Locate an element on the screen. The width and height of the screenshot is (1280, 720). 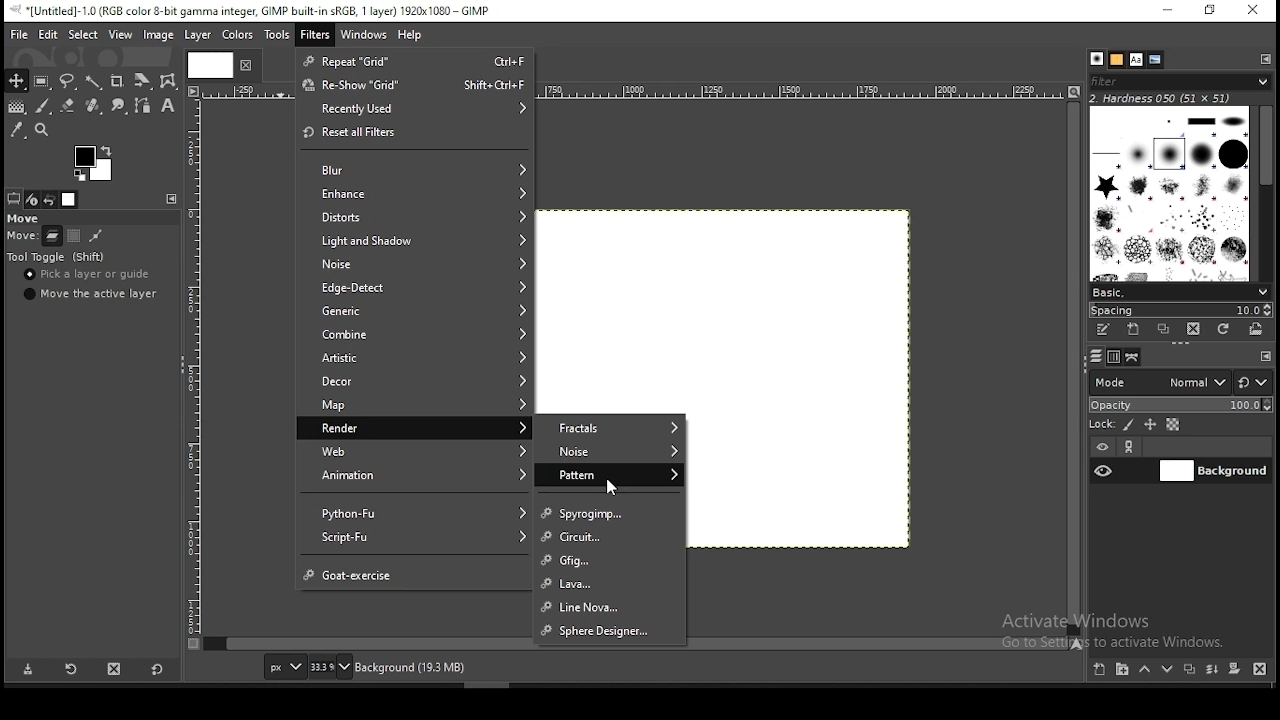
eraser tool is located at coordinates (95, 106).